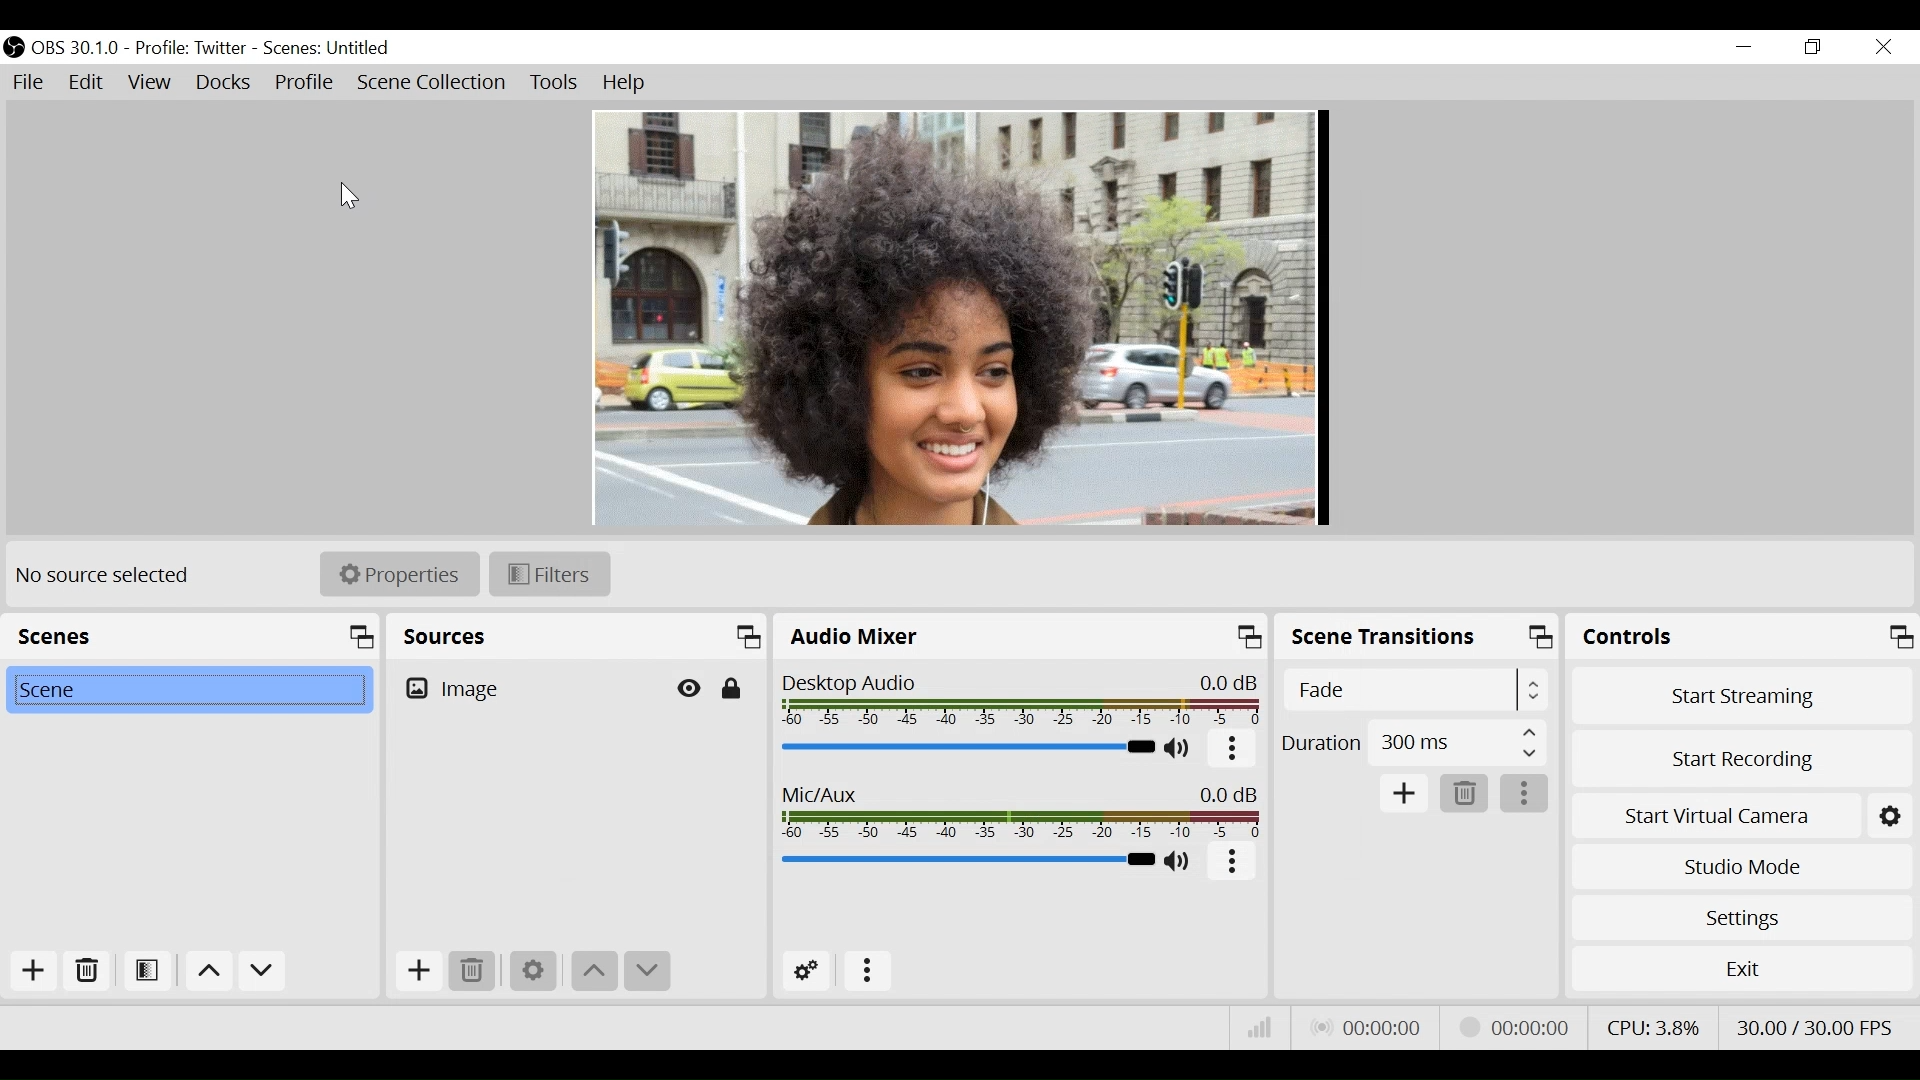  I want to click on Bitrate, so click(1259, 1030).